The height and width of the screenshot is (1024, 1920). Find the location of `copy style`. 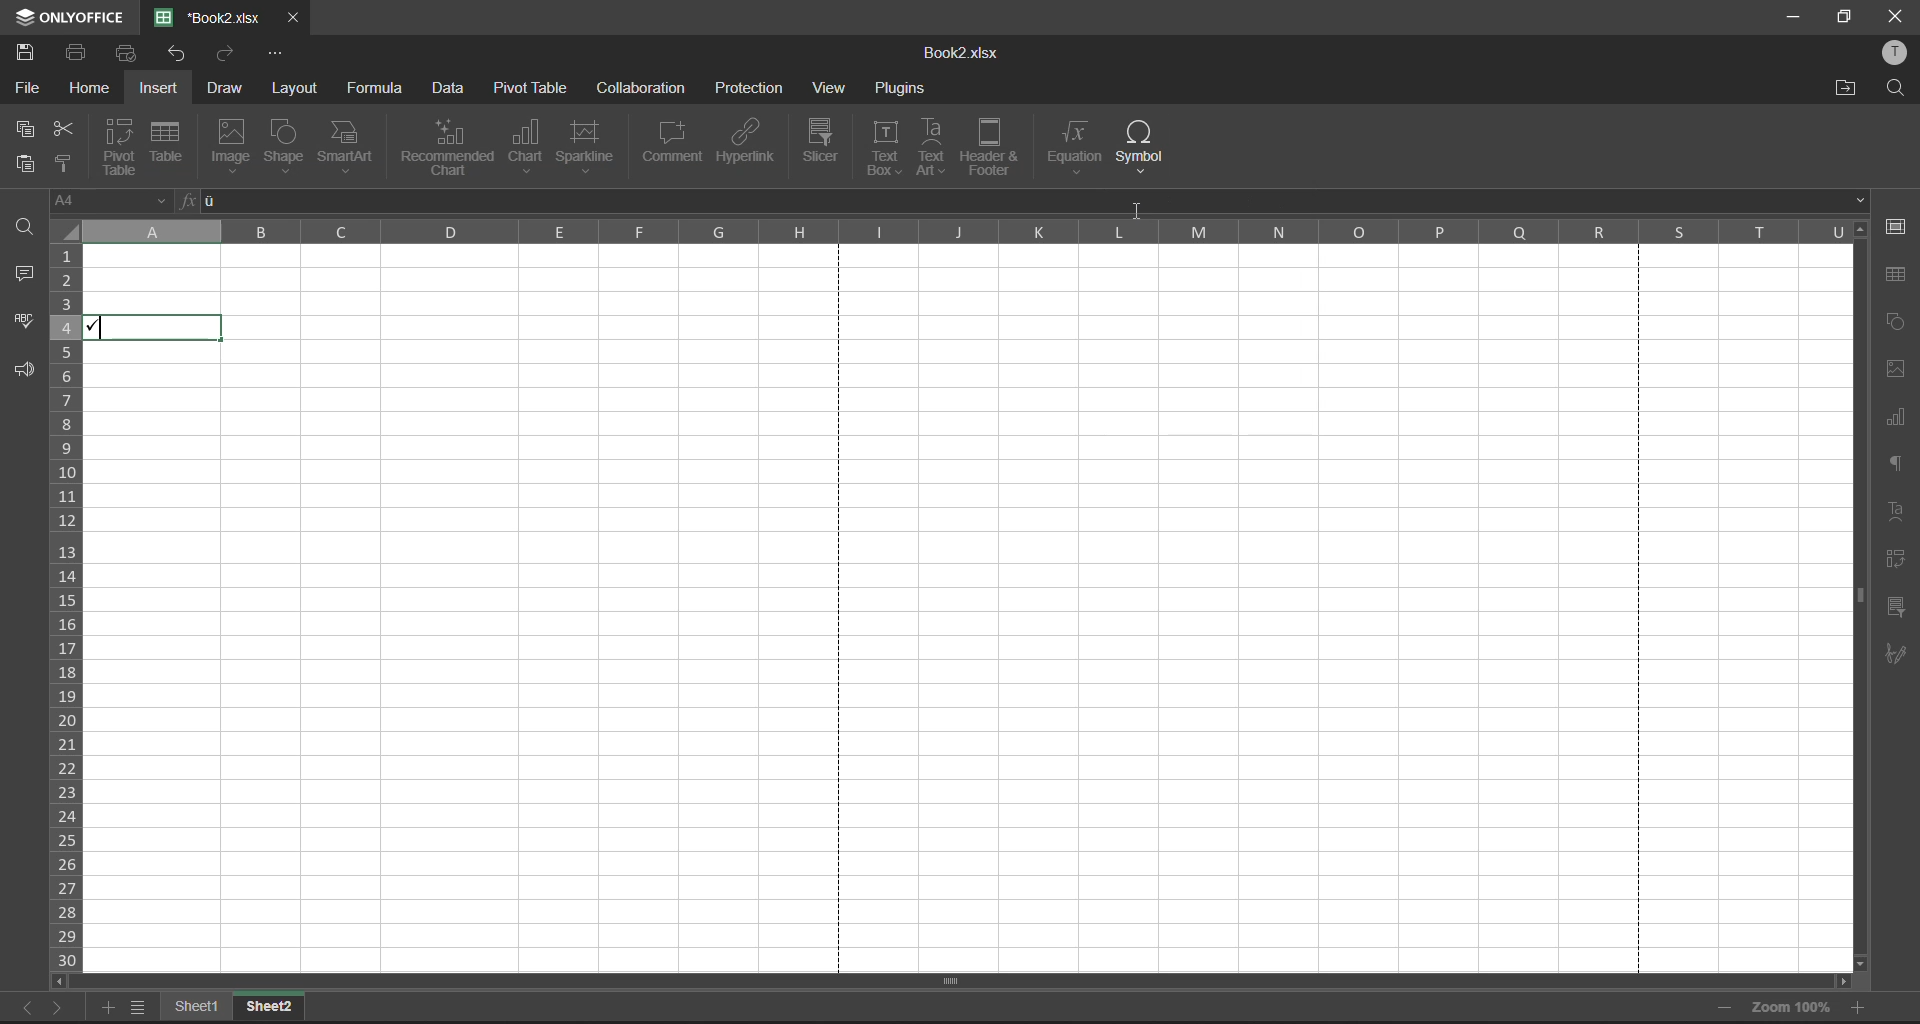

copy style is located at coordinates (64, 165).